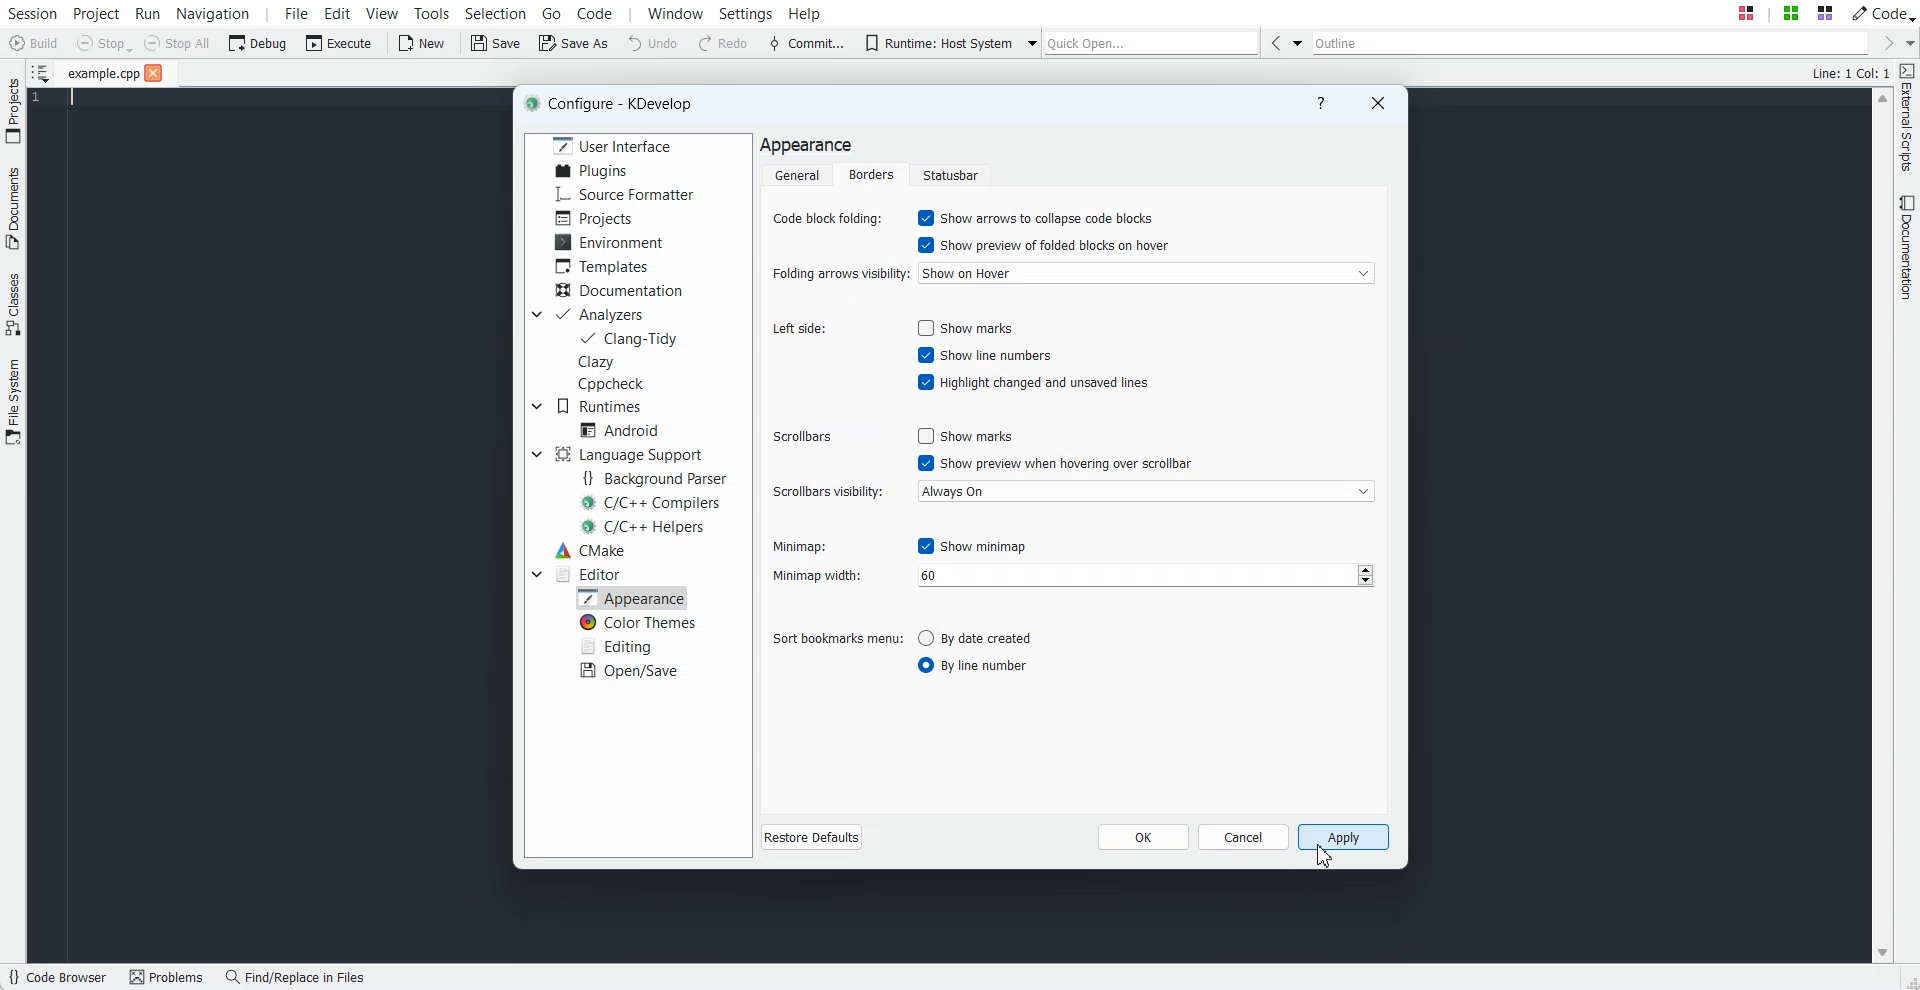 This screenshot has width=1920, height=990. I want to click on Borders, so click(872, 174).